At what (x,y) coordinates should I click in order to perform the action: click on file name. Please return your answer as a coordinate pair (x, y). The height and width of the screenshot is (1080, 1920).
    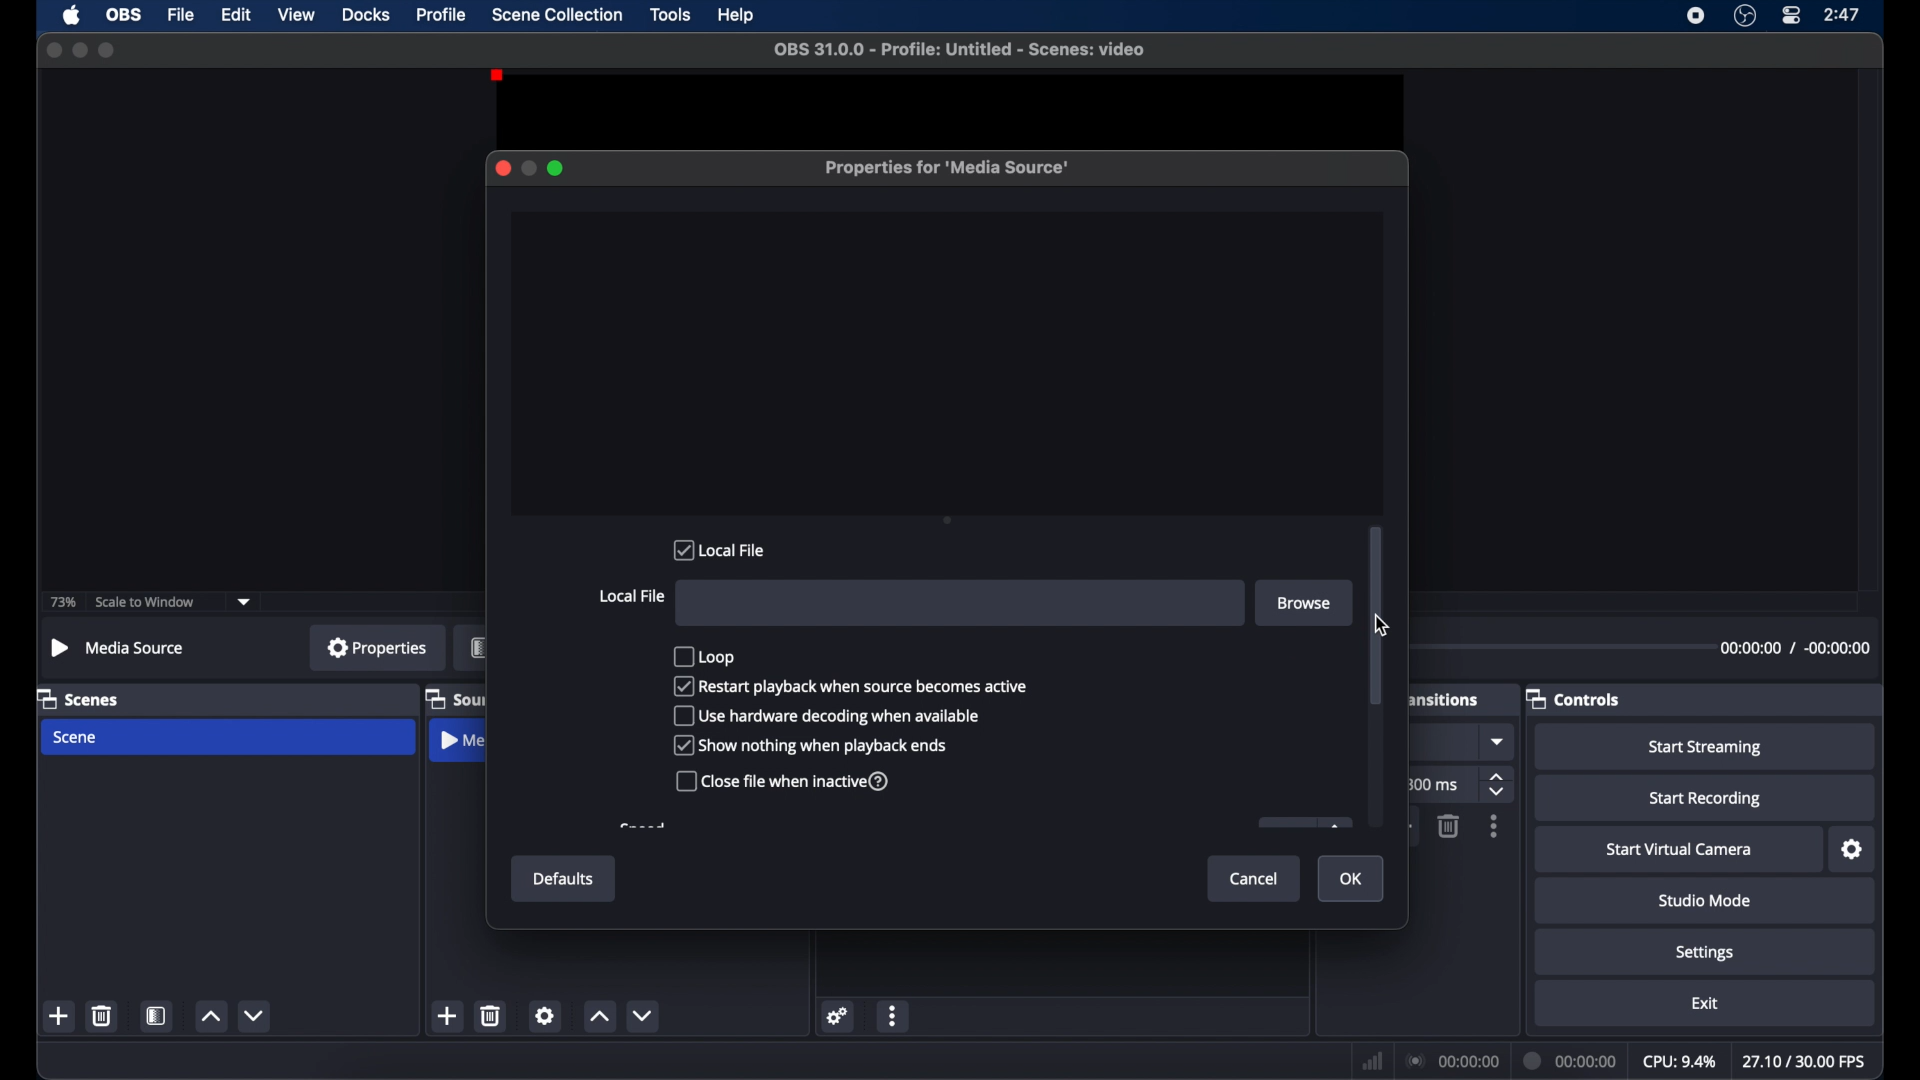
    Looking at the image, I should click on (960, 50).